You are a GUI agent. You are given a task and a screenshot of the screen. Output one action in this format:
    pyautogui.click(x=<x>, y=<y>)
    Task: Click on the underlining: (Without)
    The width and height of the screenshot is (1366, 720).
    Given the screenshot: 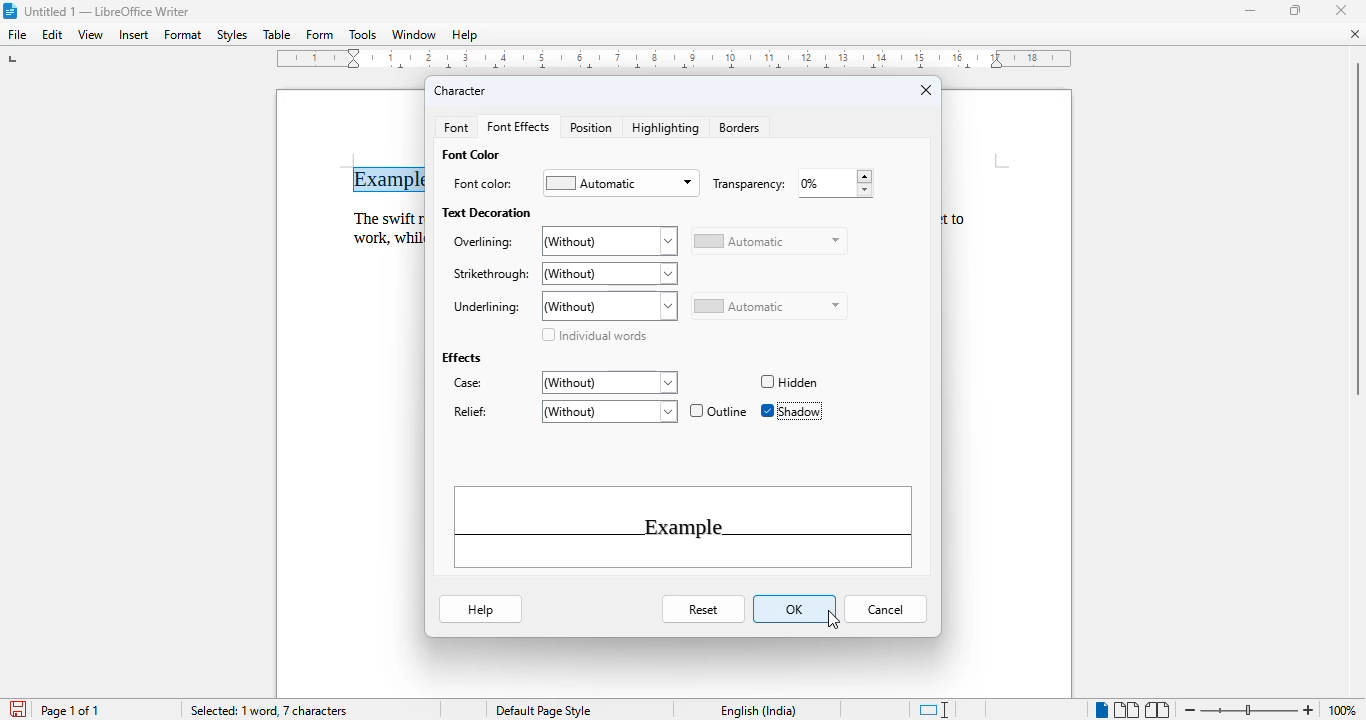 What is the action you would take?
    pyautogui.click(x=563, y=306)
    